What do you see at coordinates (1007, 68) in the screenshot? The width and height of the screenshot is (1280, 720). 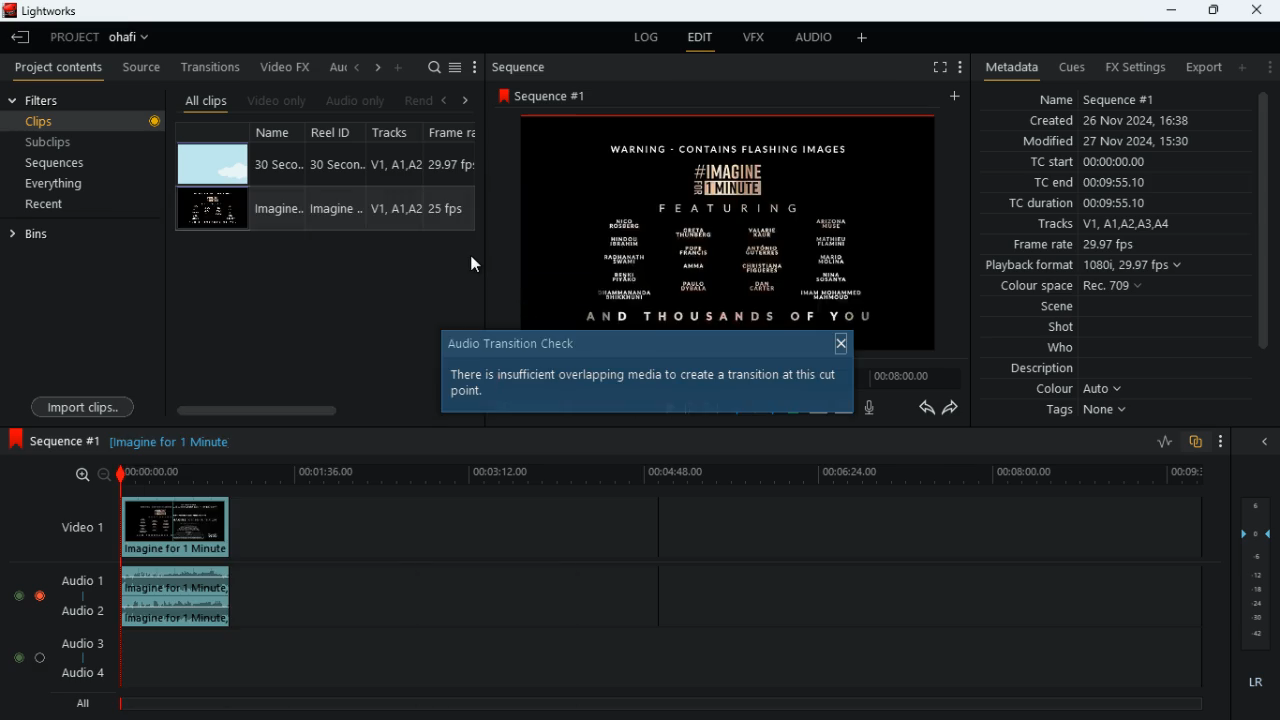 I see `metadata` at bounding box center [1007, 68].